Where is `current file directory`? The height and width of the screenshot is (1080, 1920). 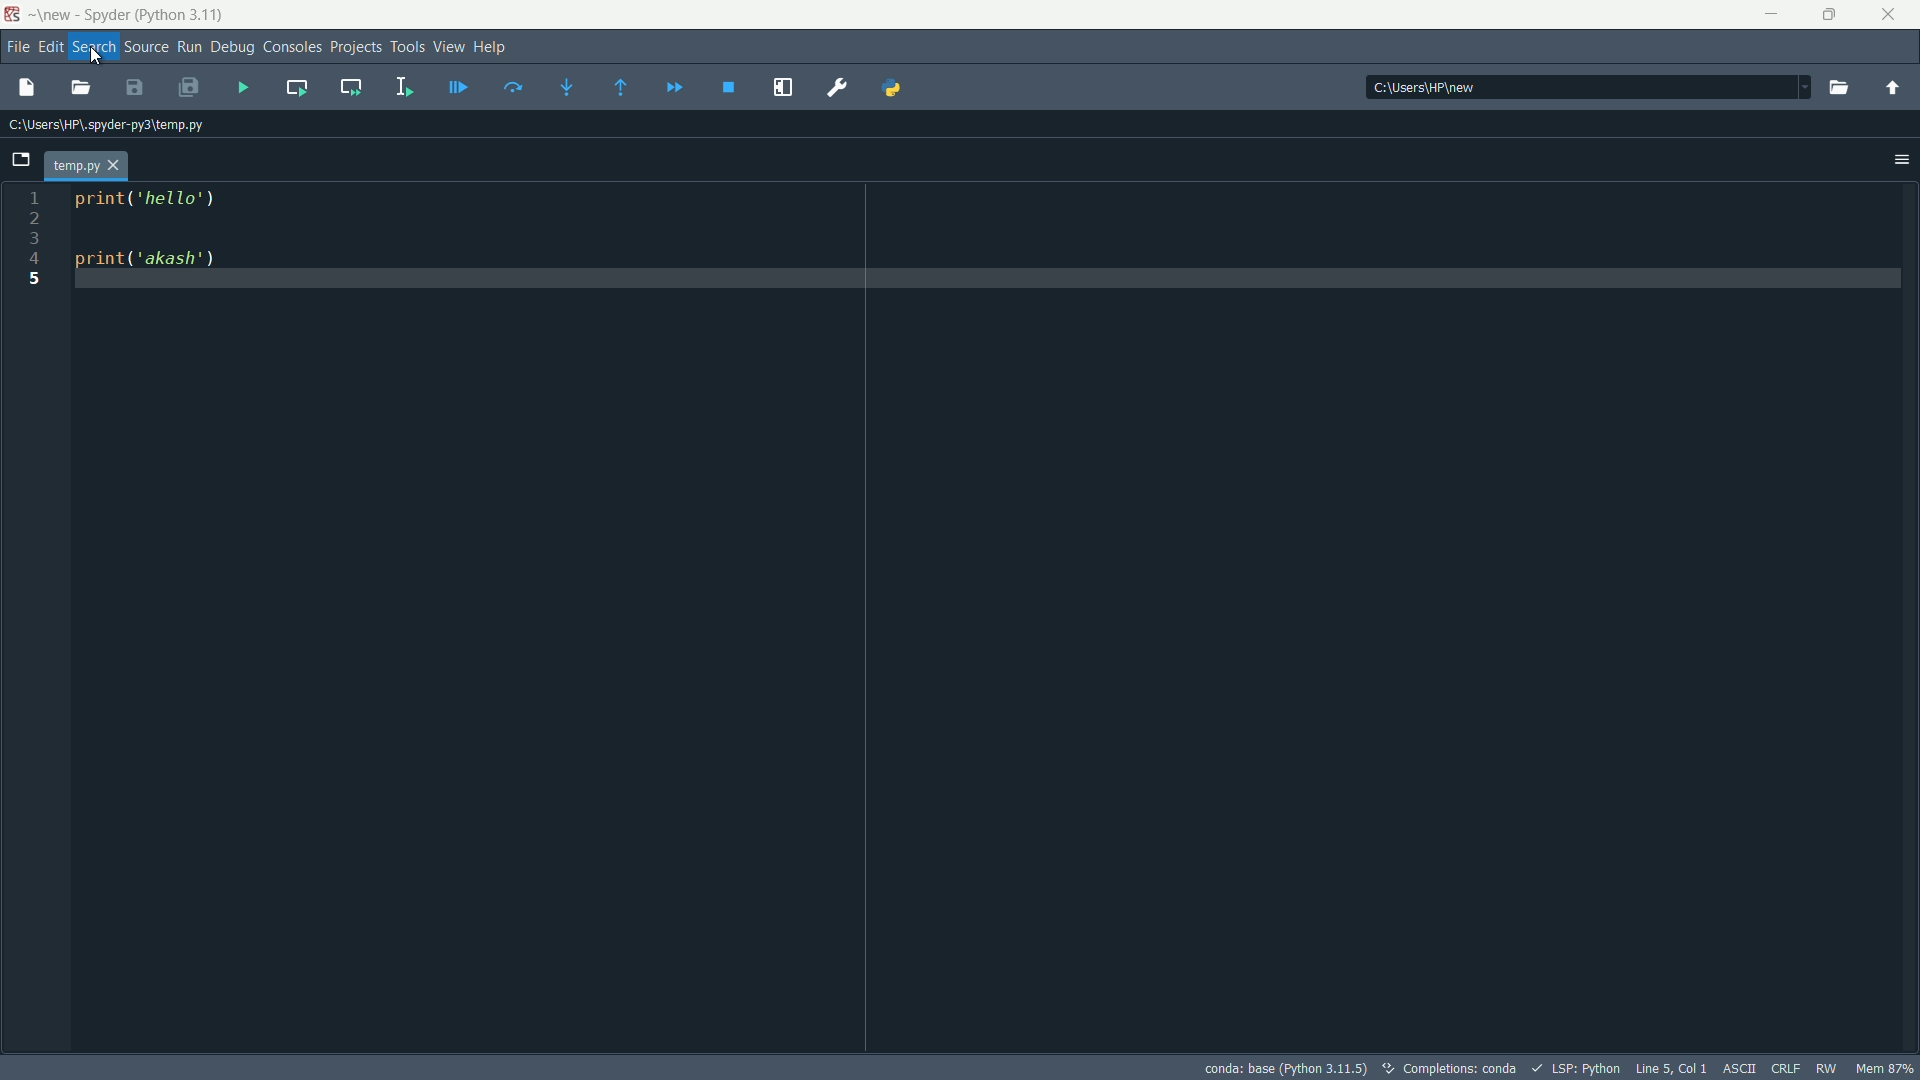 current file directory is located at coordinates (106, 124).